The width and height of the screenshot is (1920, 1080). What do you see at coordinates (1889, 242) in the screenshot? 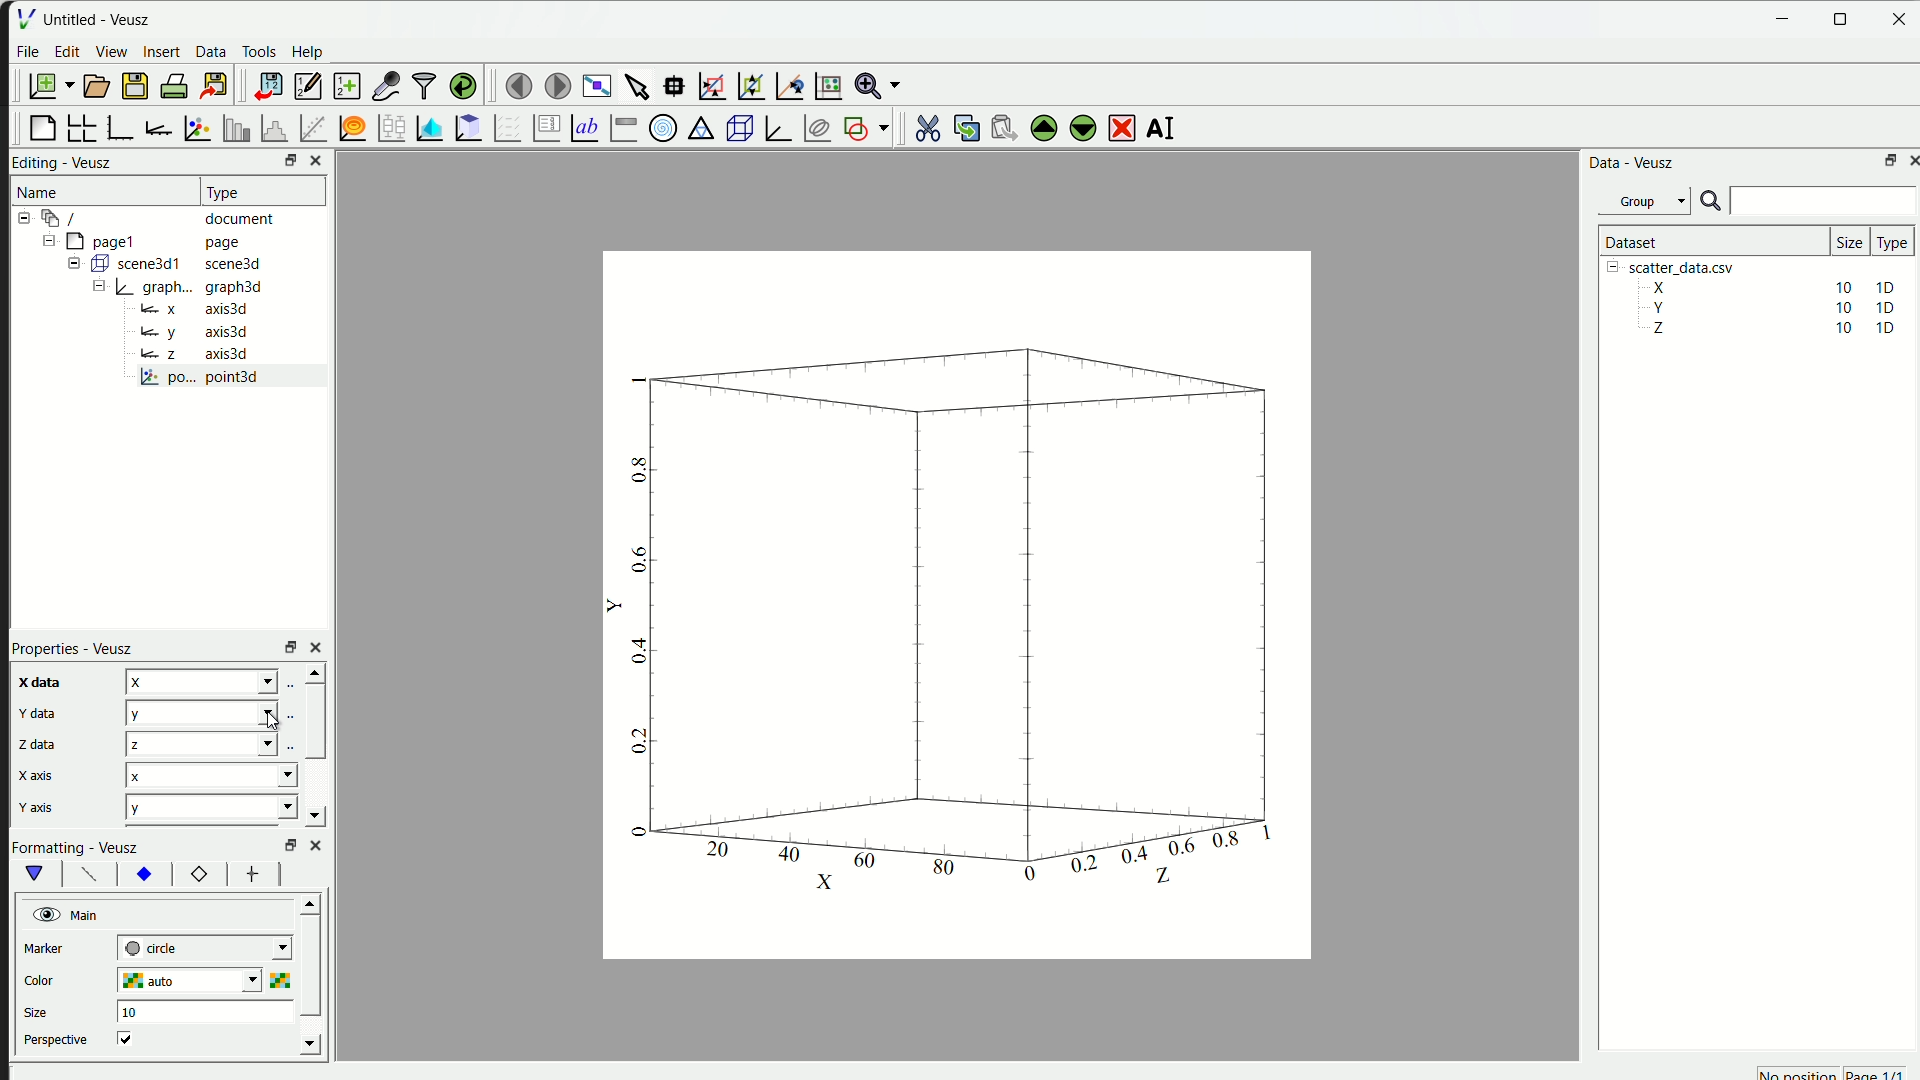
I see `| Type` at bounding box center [1889, 242].